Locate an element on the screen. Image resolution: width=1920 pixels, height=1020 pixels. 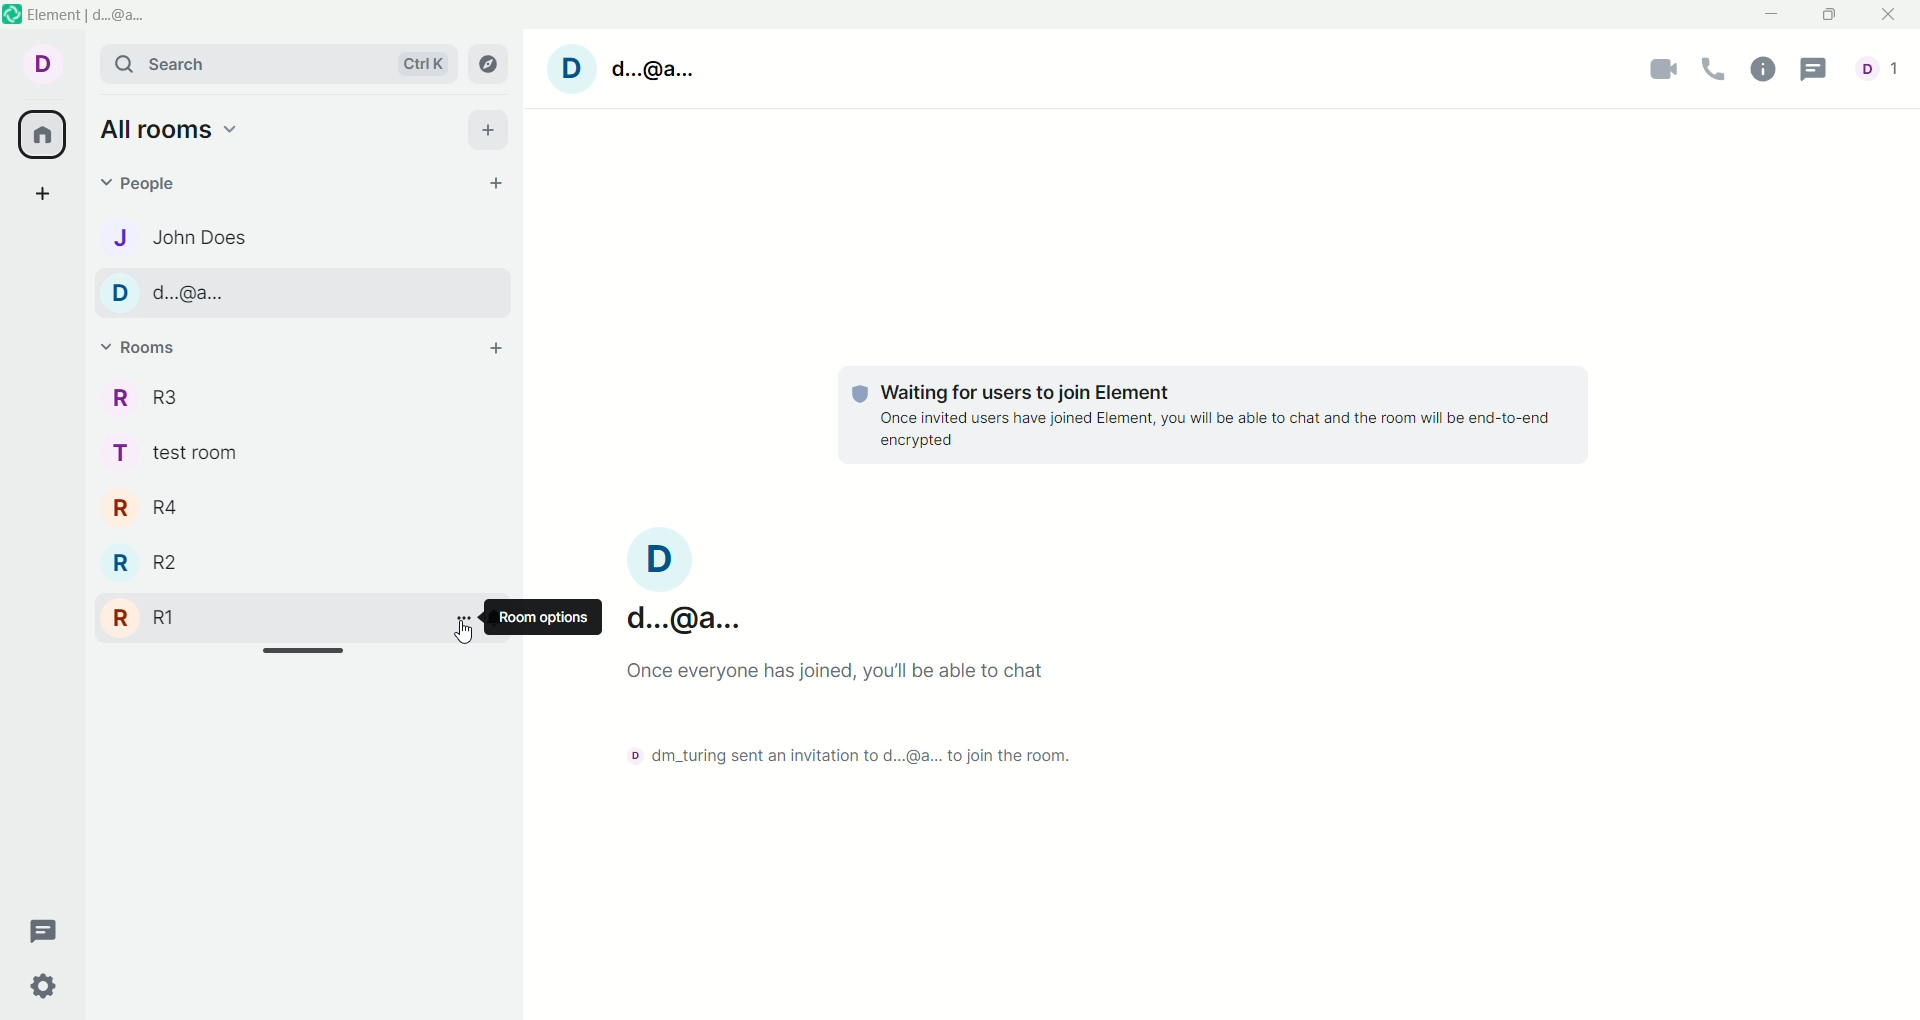
threads is located at coordinates (1819, 72).